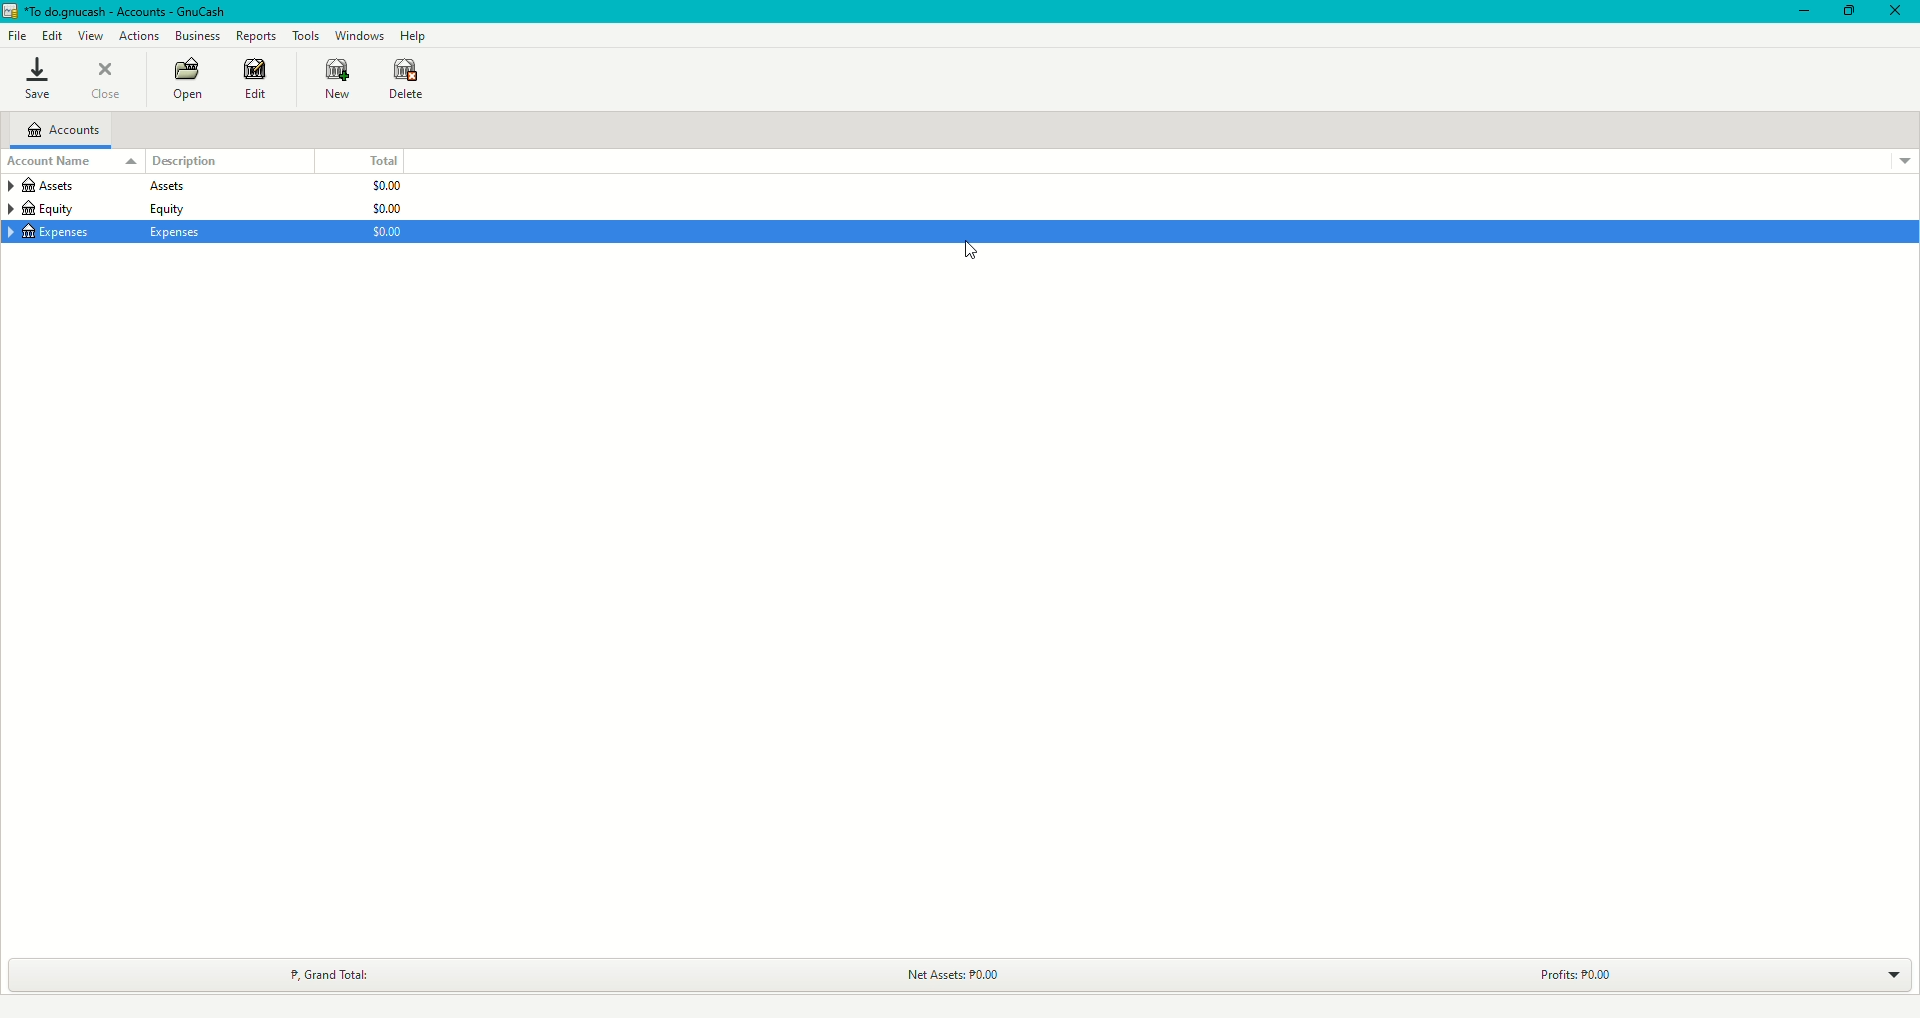  I want to click on Reports, so click(258, 35).